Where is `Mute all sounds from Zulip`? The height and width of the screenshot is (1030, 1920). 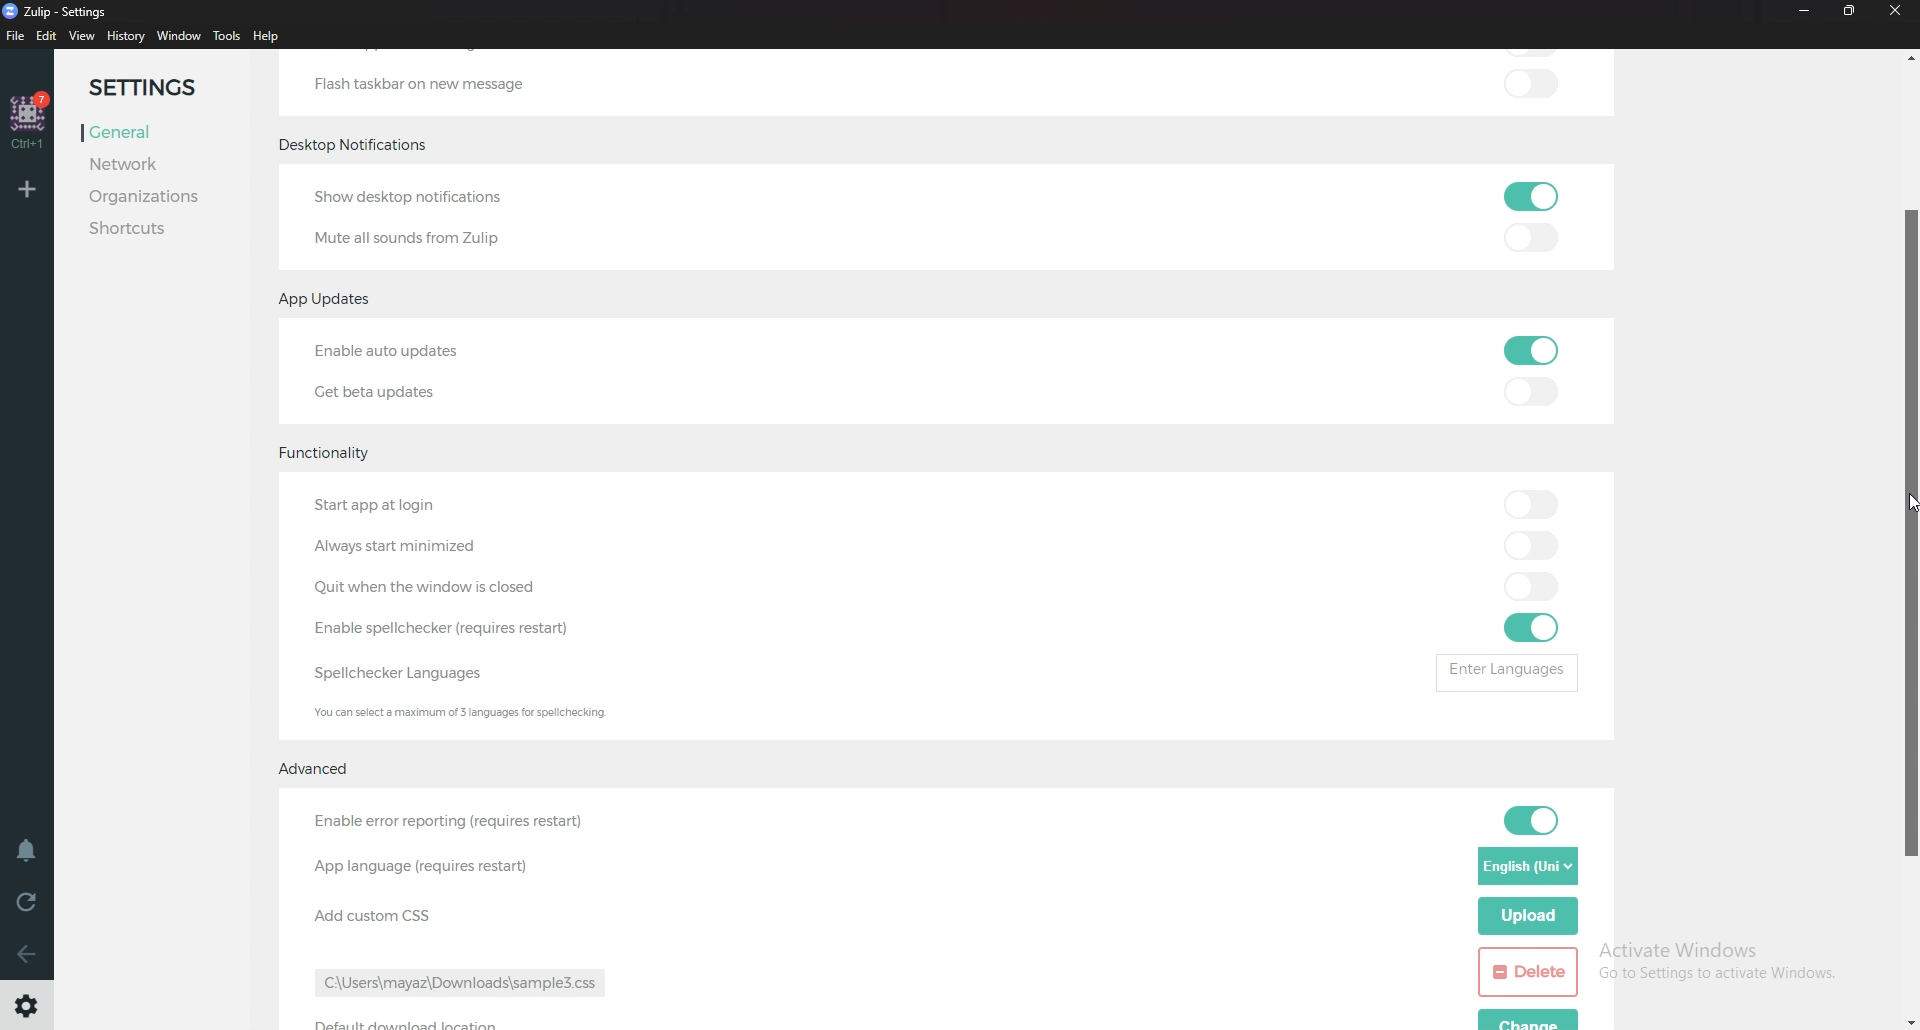 Mute all sounds from Zulip is located at coordinates (406, 238).